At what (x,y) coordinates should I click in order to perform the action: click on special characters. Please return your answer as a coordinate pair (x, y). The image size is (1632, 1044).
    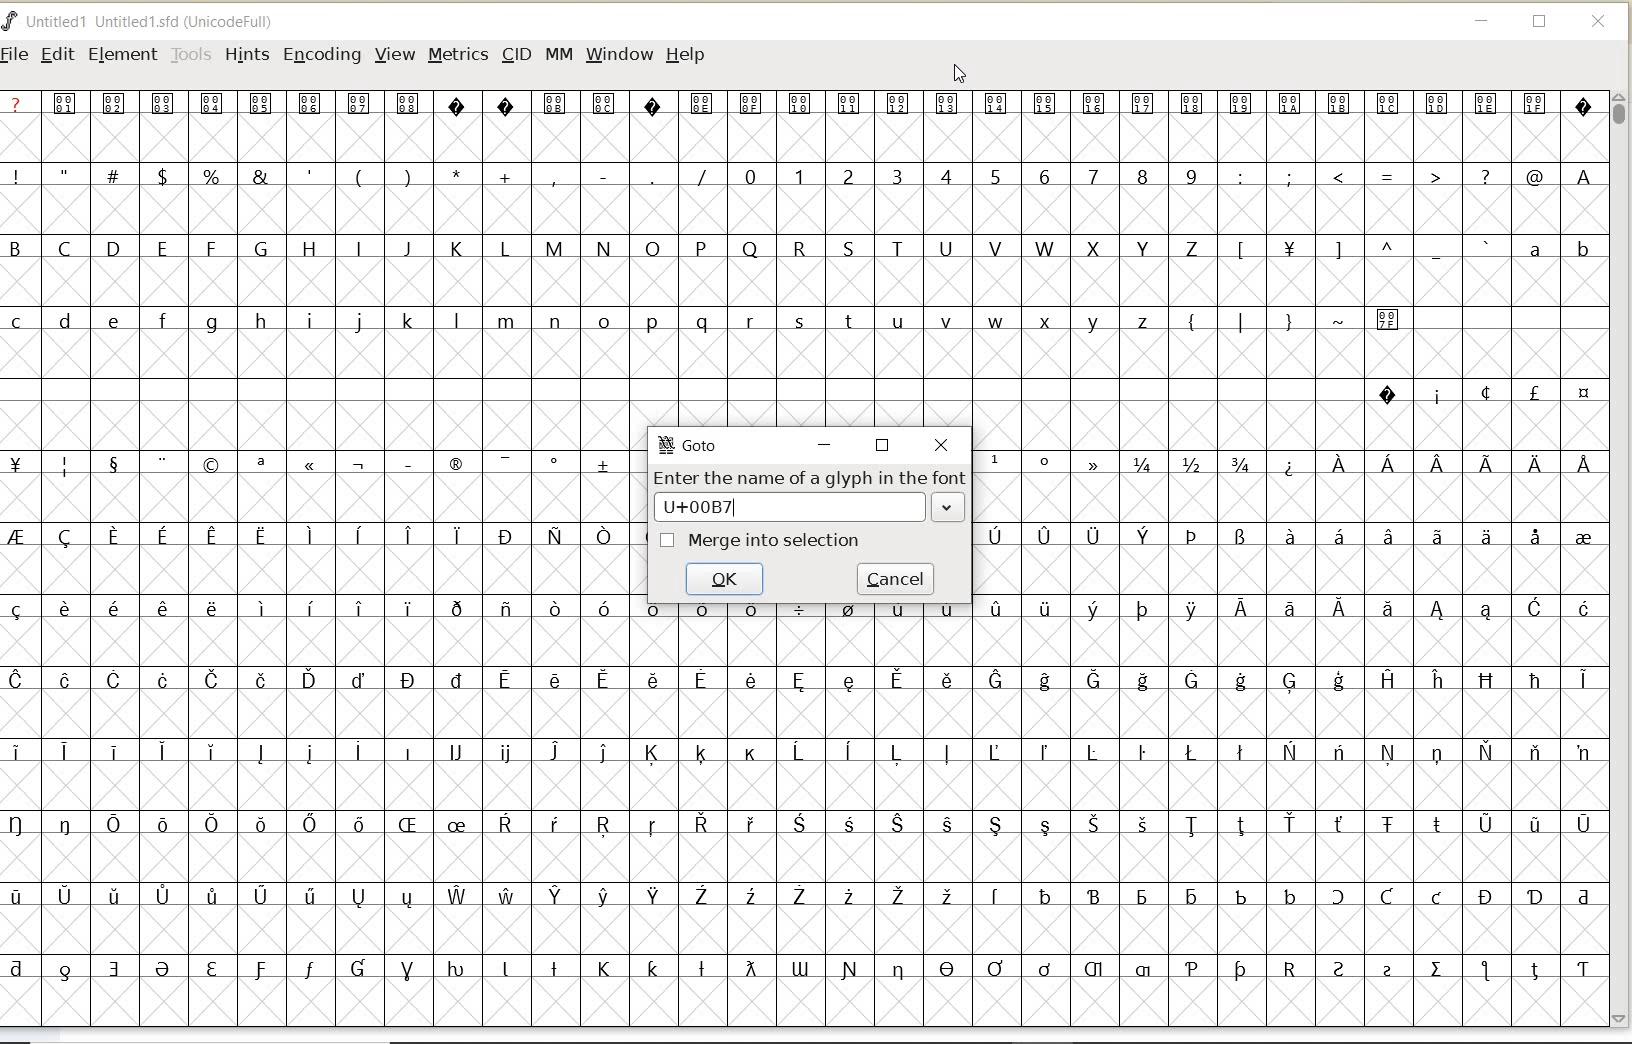
    Looking at the image, I should click on (1483, 393).